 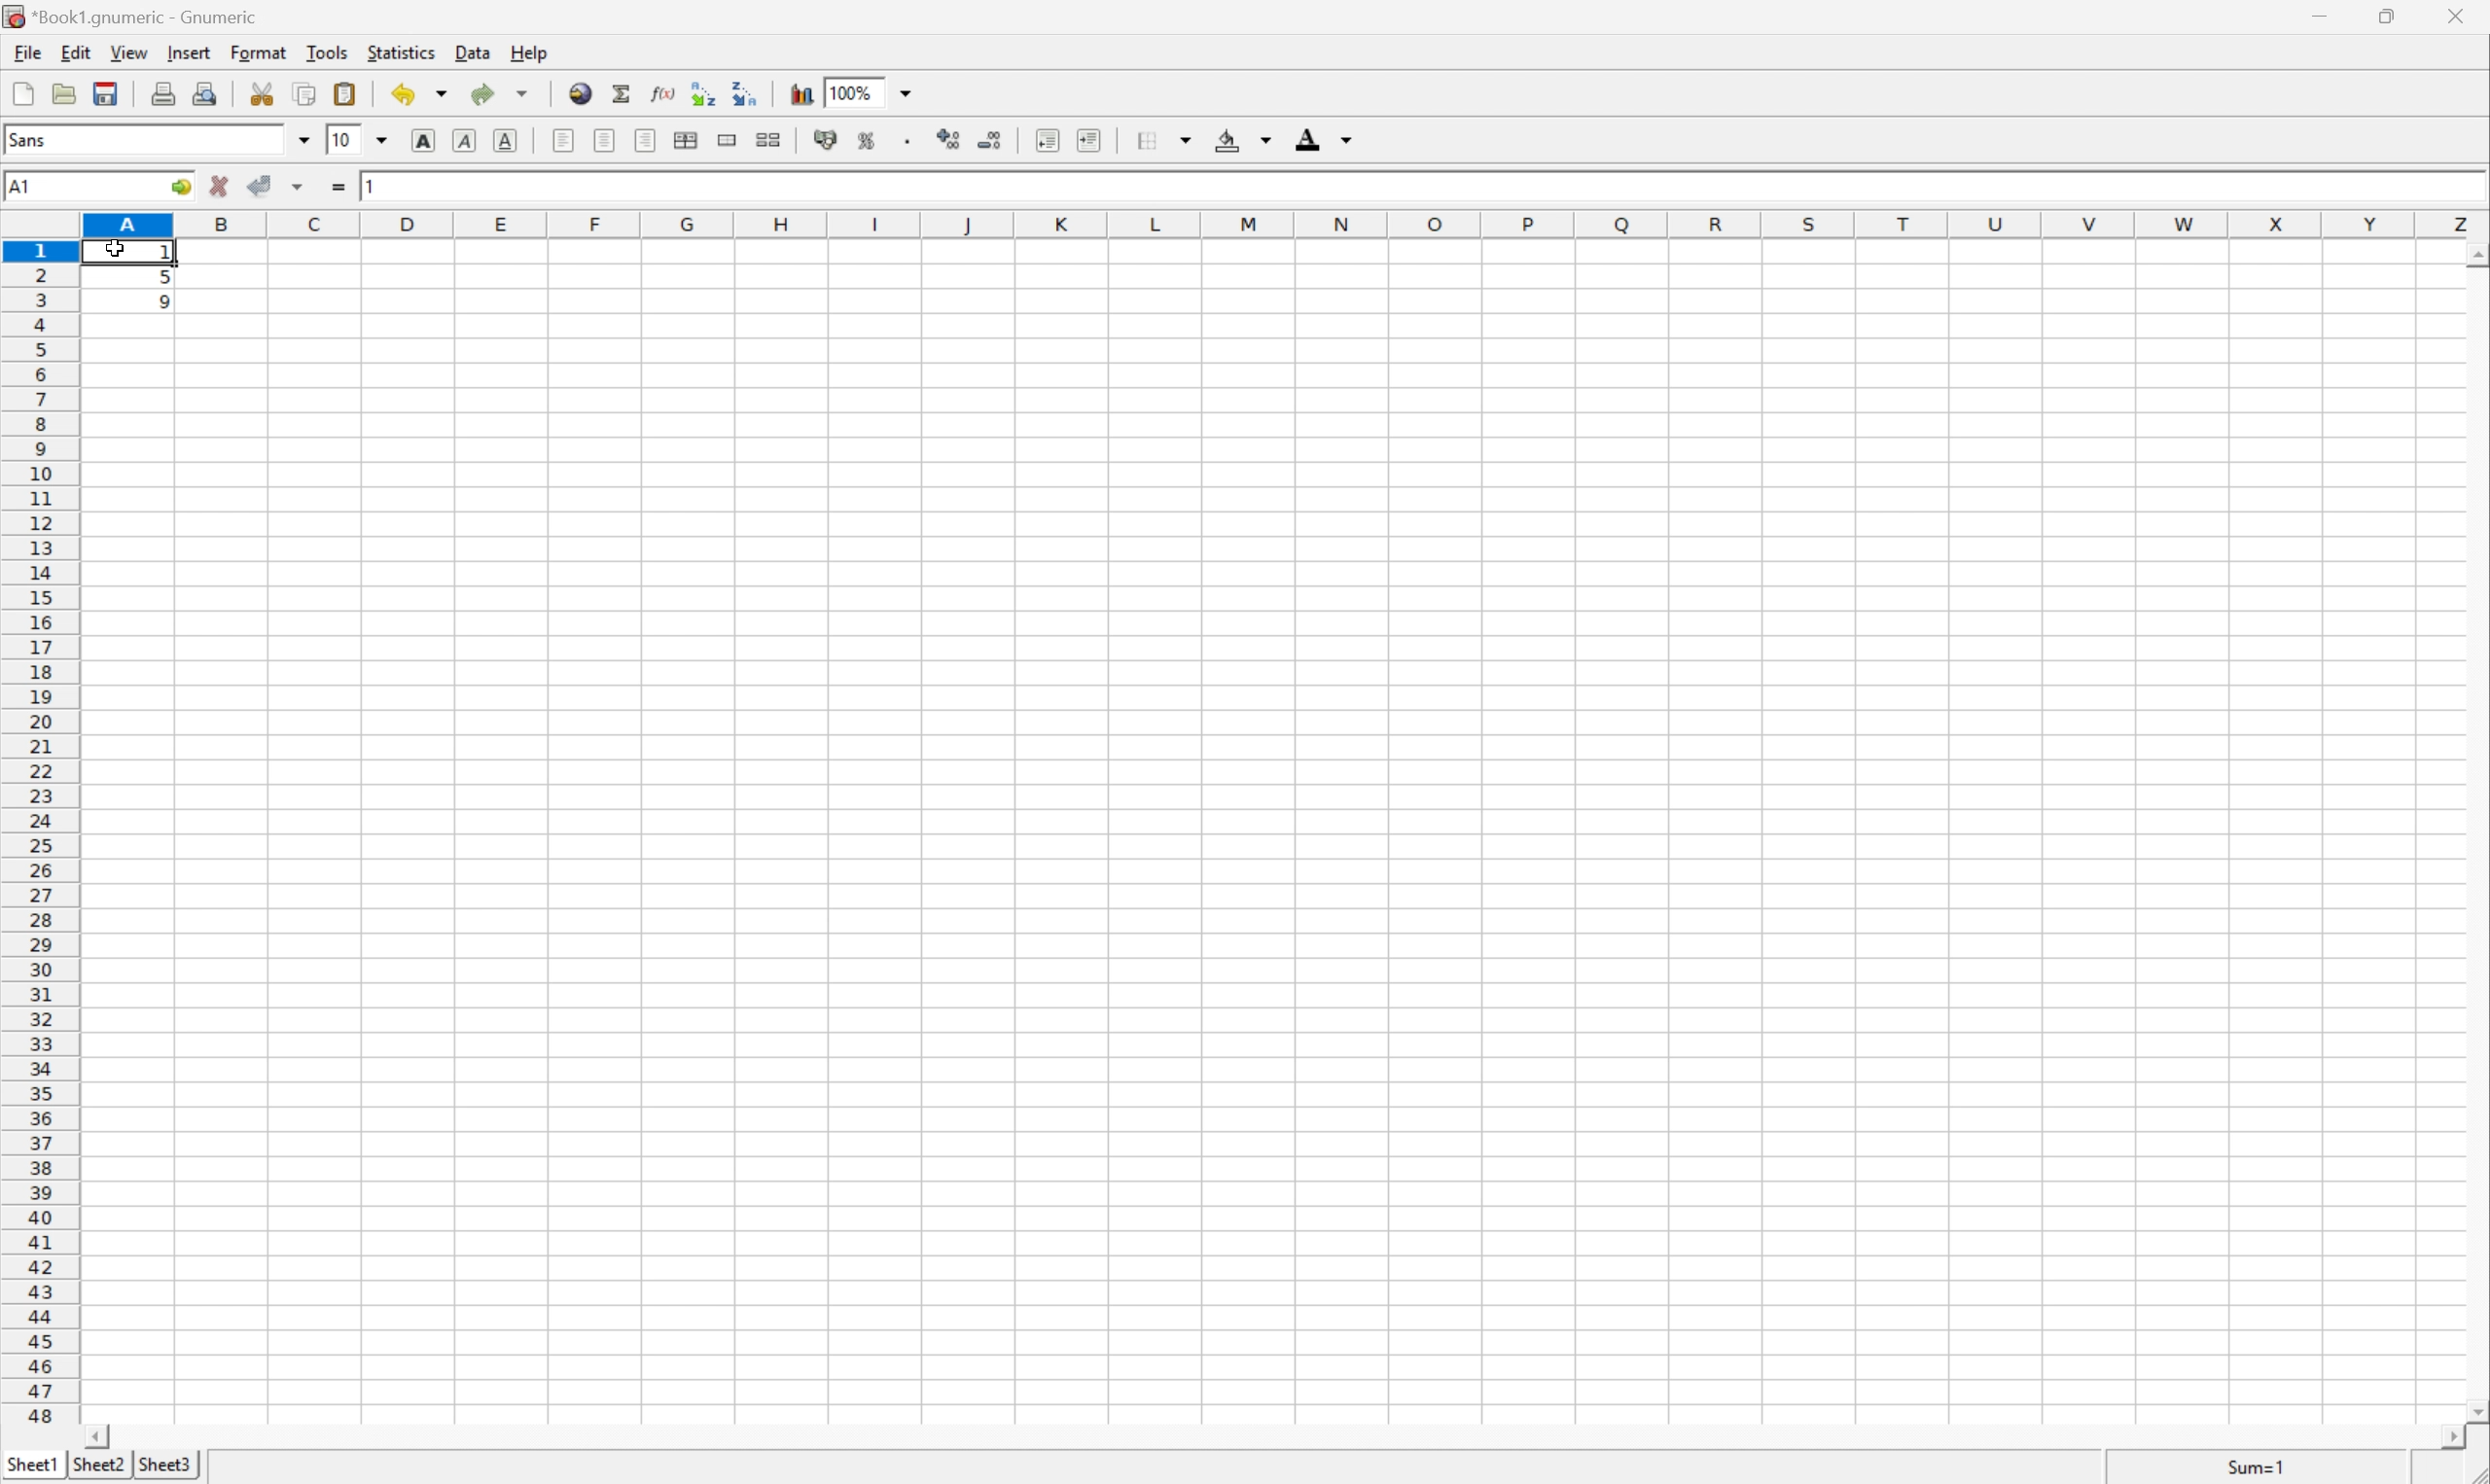 I want to click on tools, so click(x=329, y=51).